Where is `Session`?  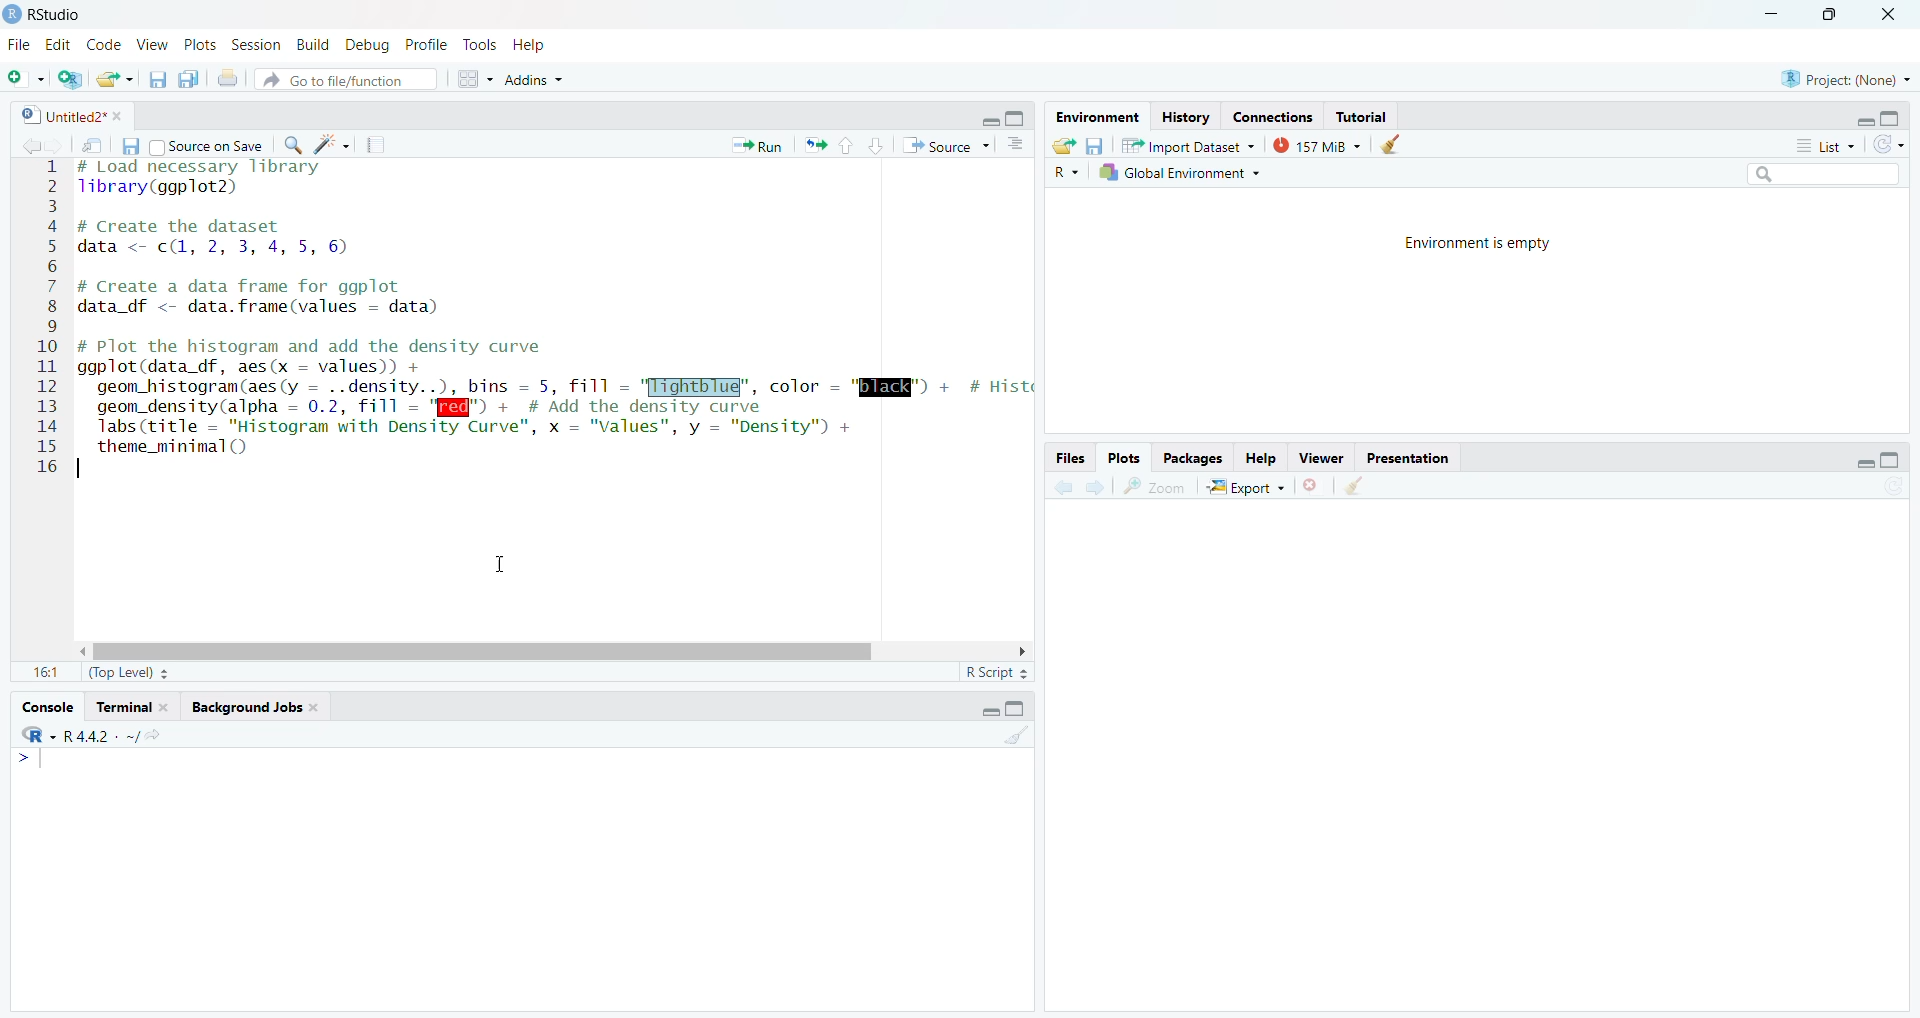 Session is located at coordinates (258, 43).